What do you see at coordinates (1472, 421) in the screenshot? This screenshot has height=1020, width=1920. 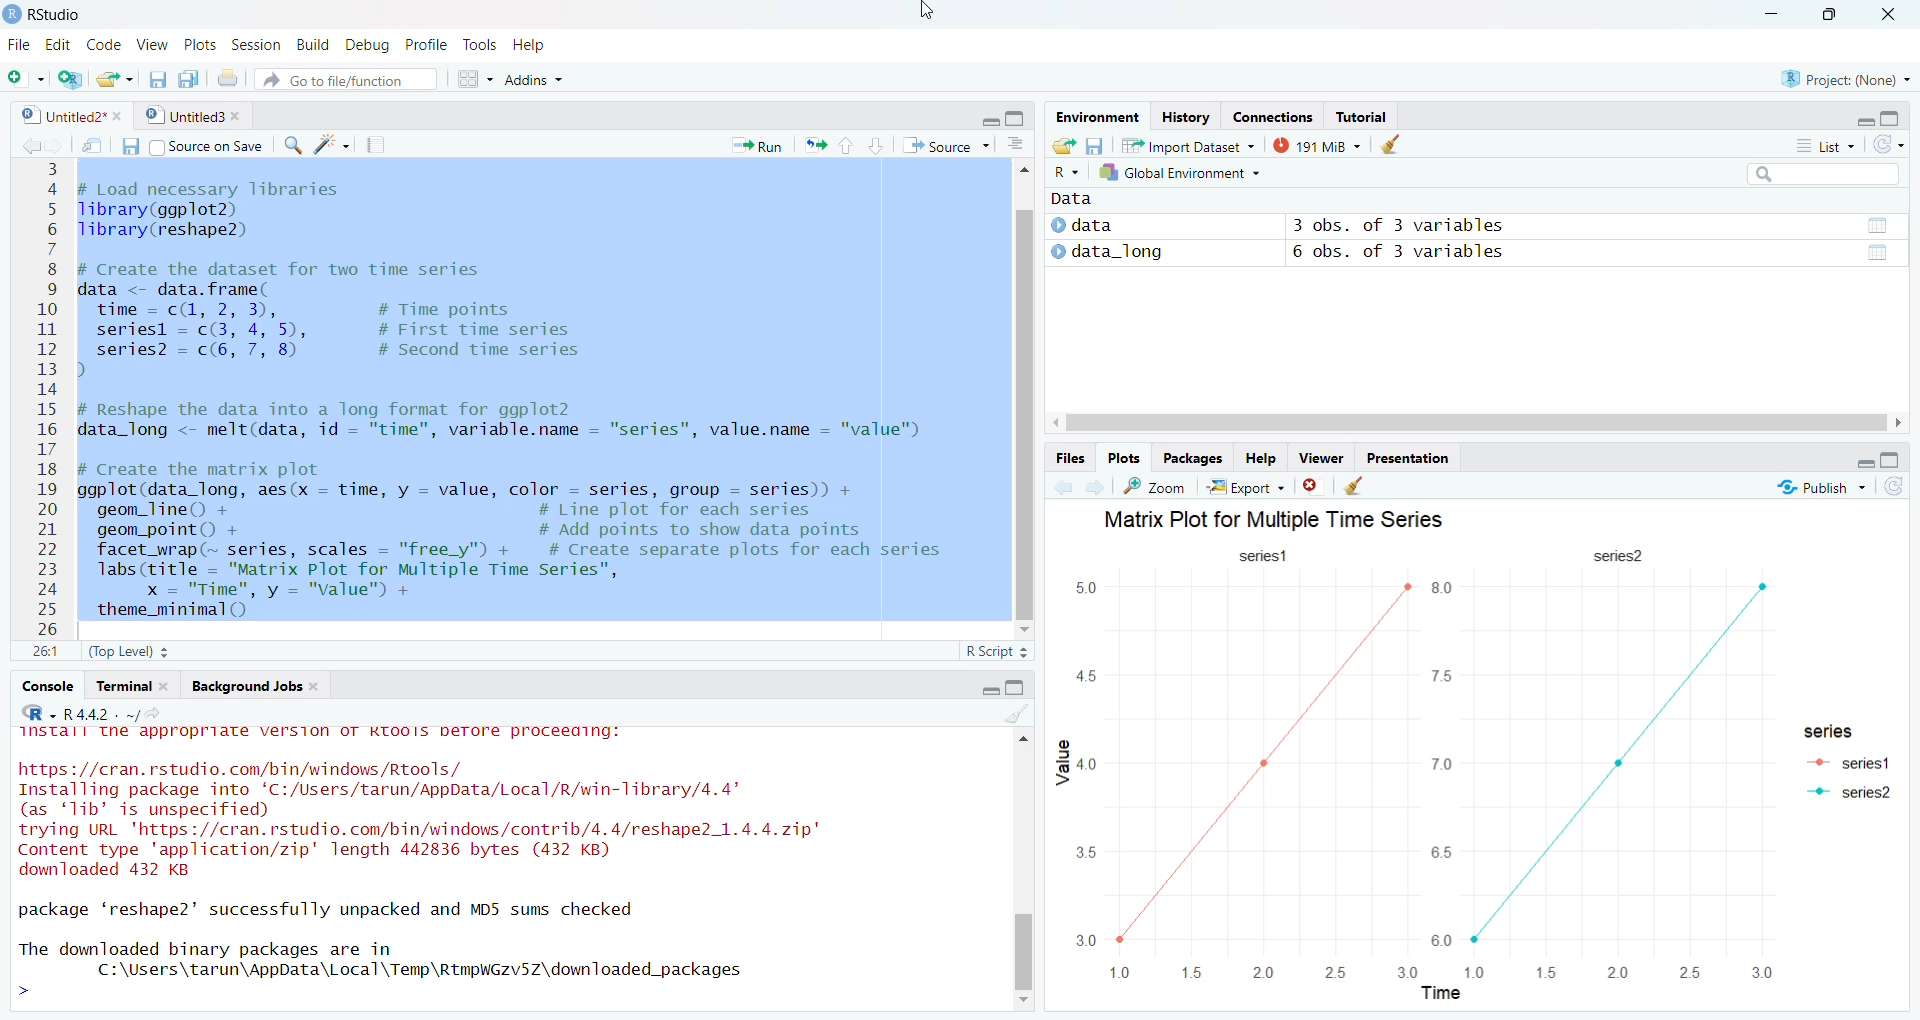 I see `Scroll bar` at bounding box center [1472, 421].